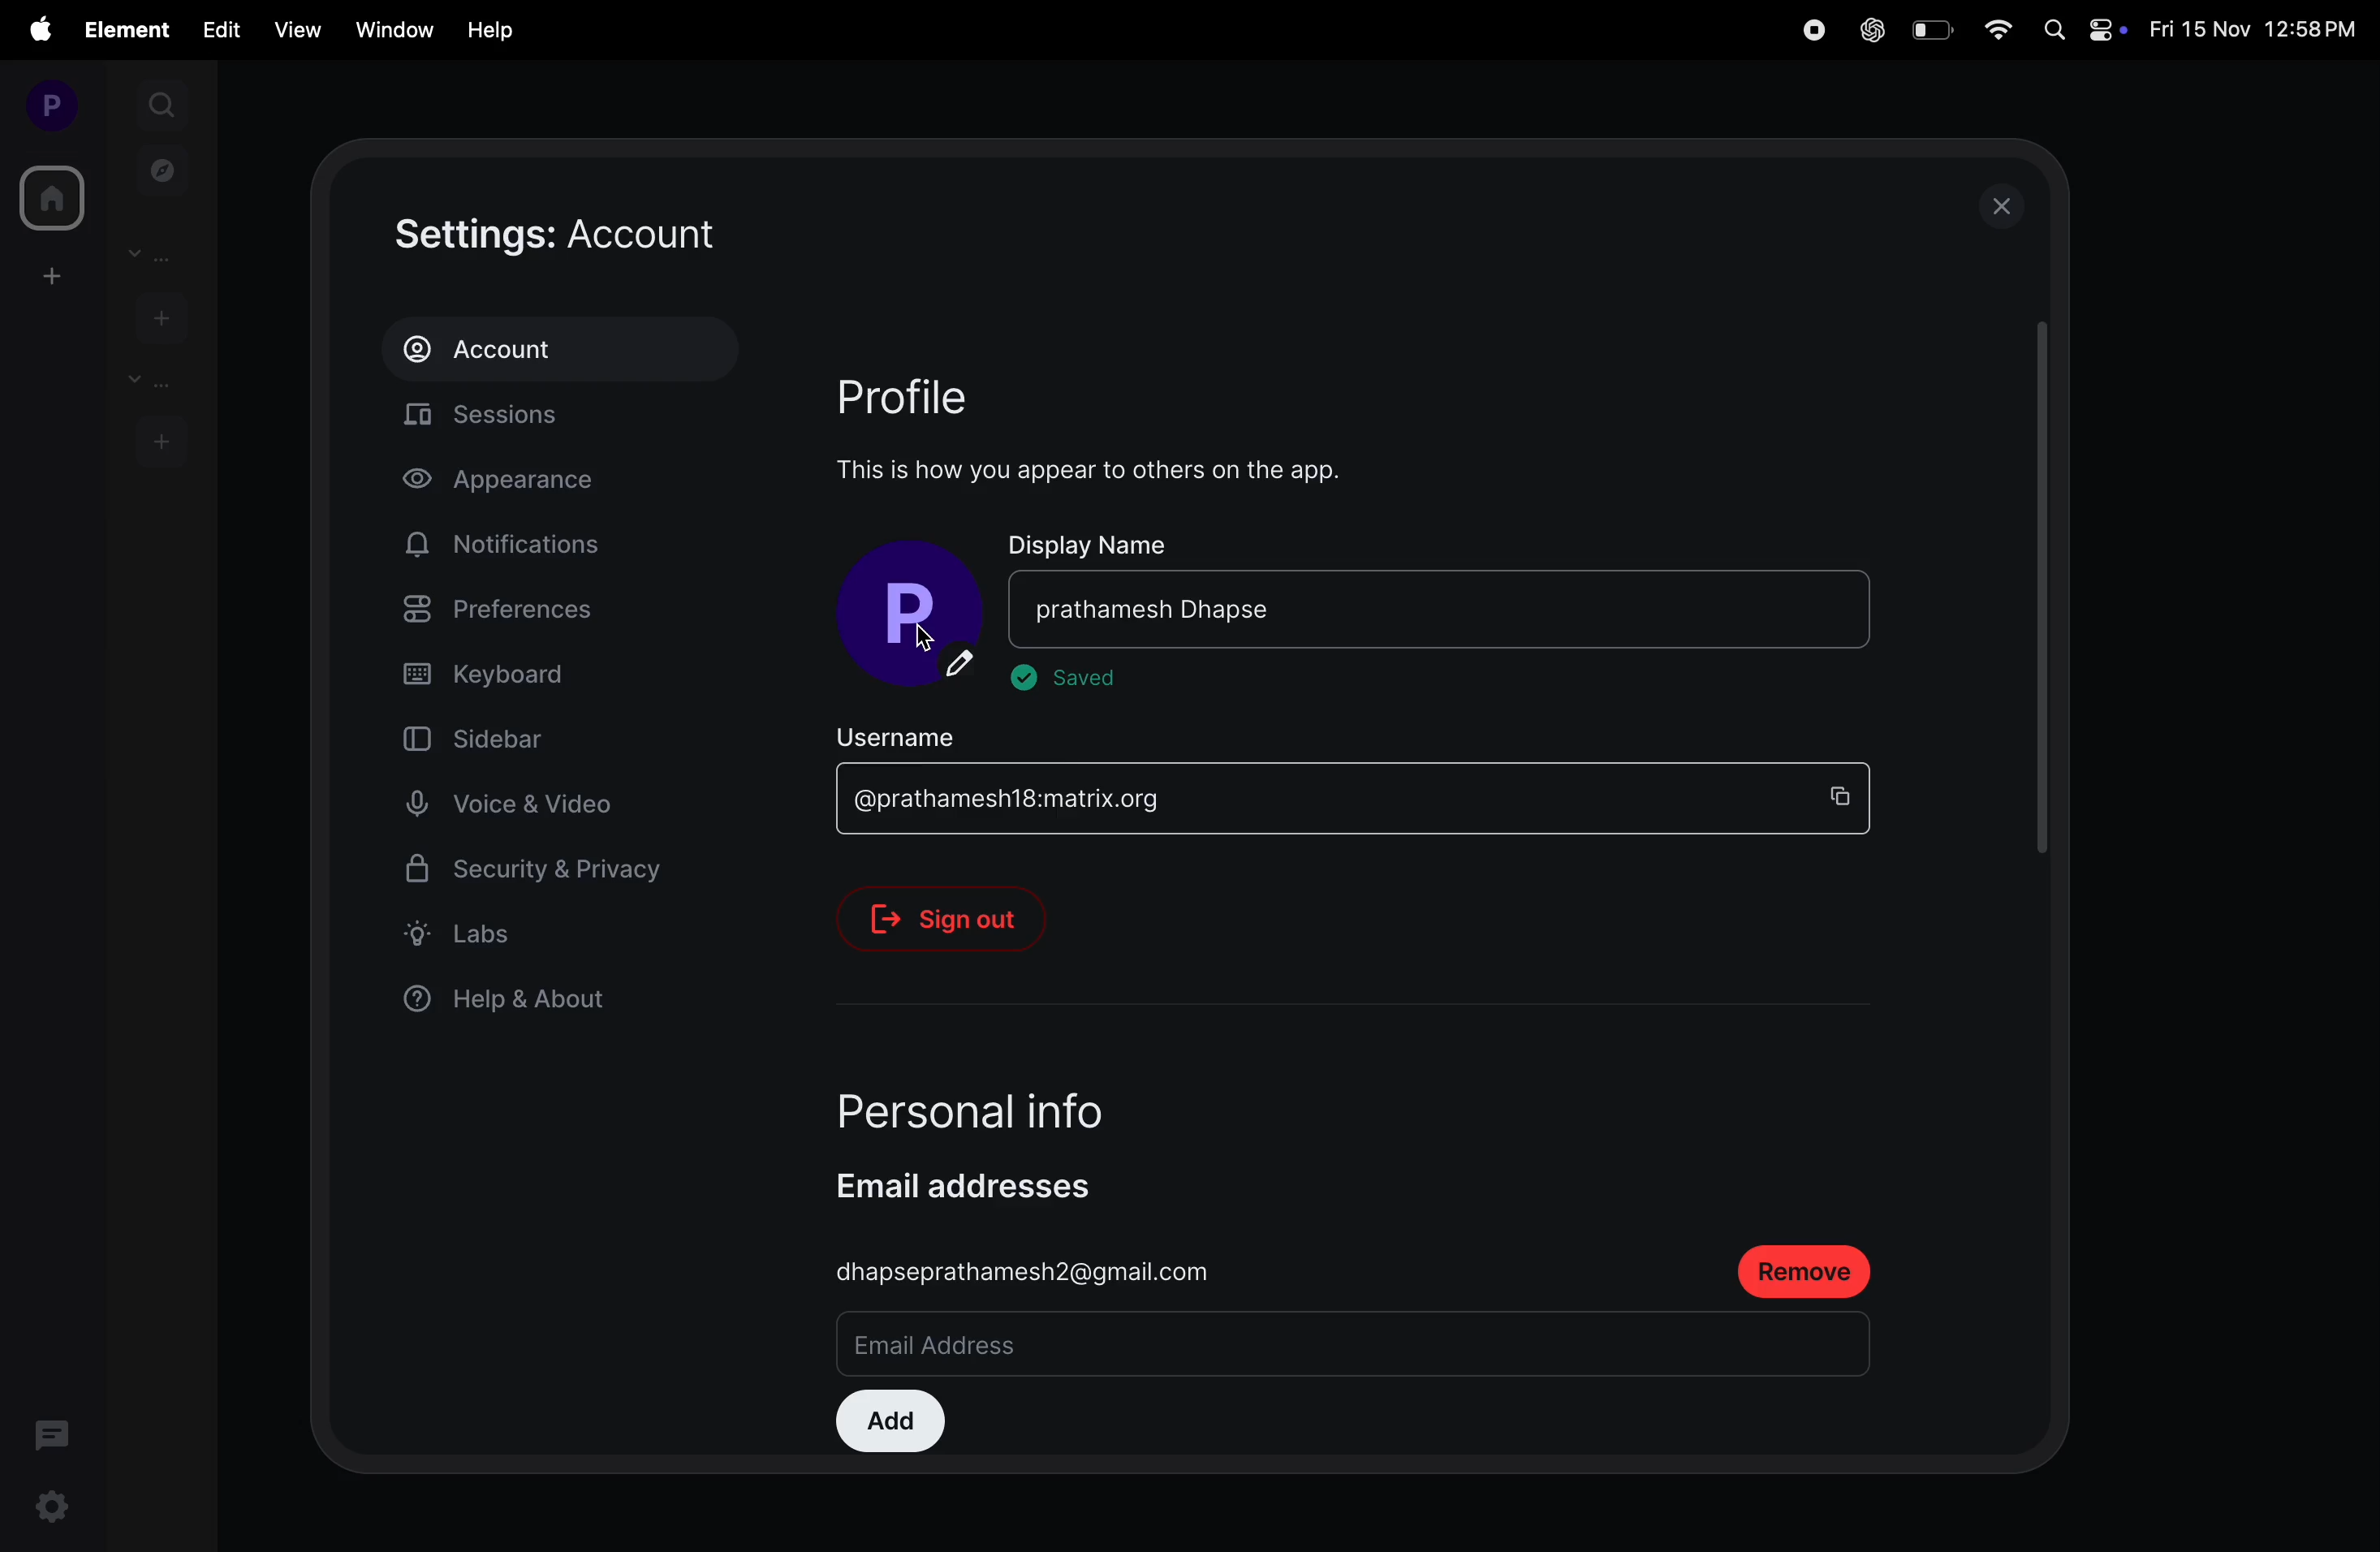  Describe the element at coordinates (1848, 788) in the screenshot. I see `copy` at that location.